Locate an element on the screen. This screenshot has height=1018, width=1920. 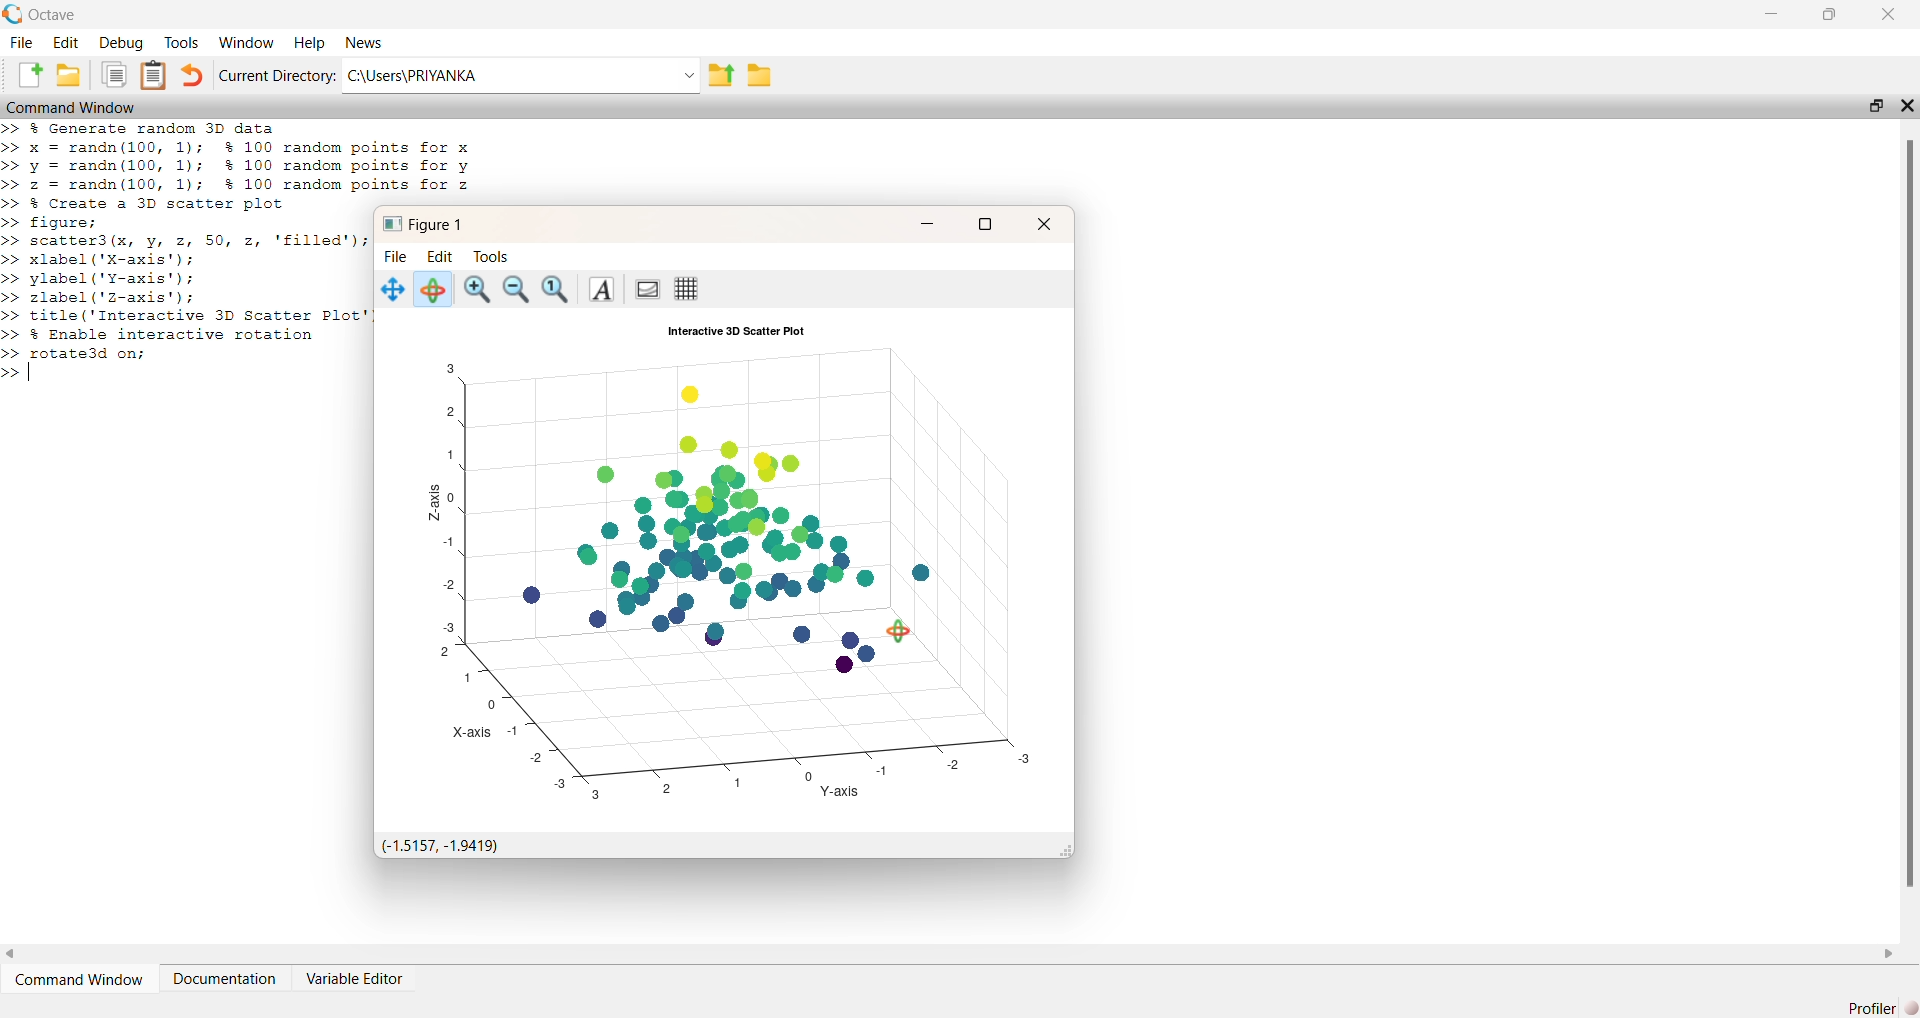
Command Window is located at coordinates (77, 979).